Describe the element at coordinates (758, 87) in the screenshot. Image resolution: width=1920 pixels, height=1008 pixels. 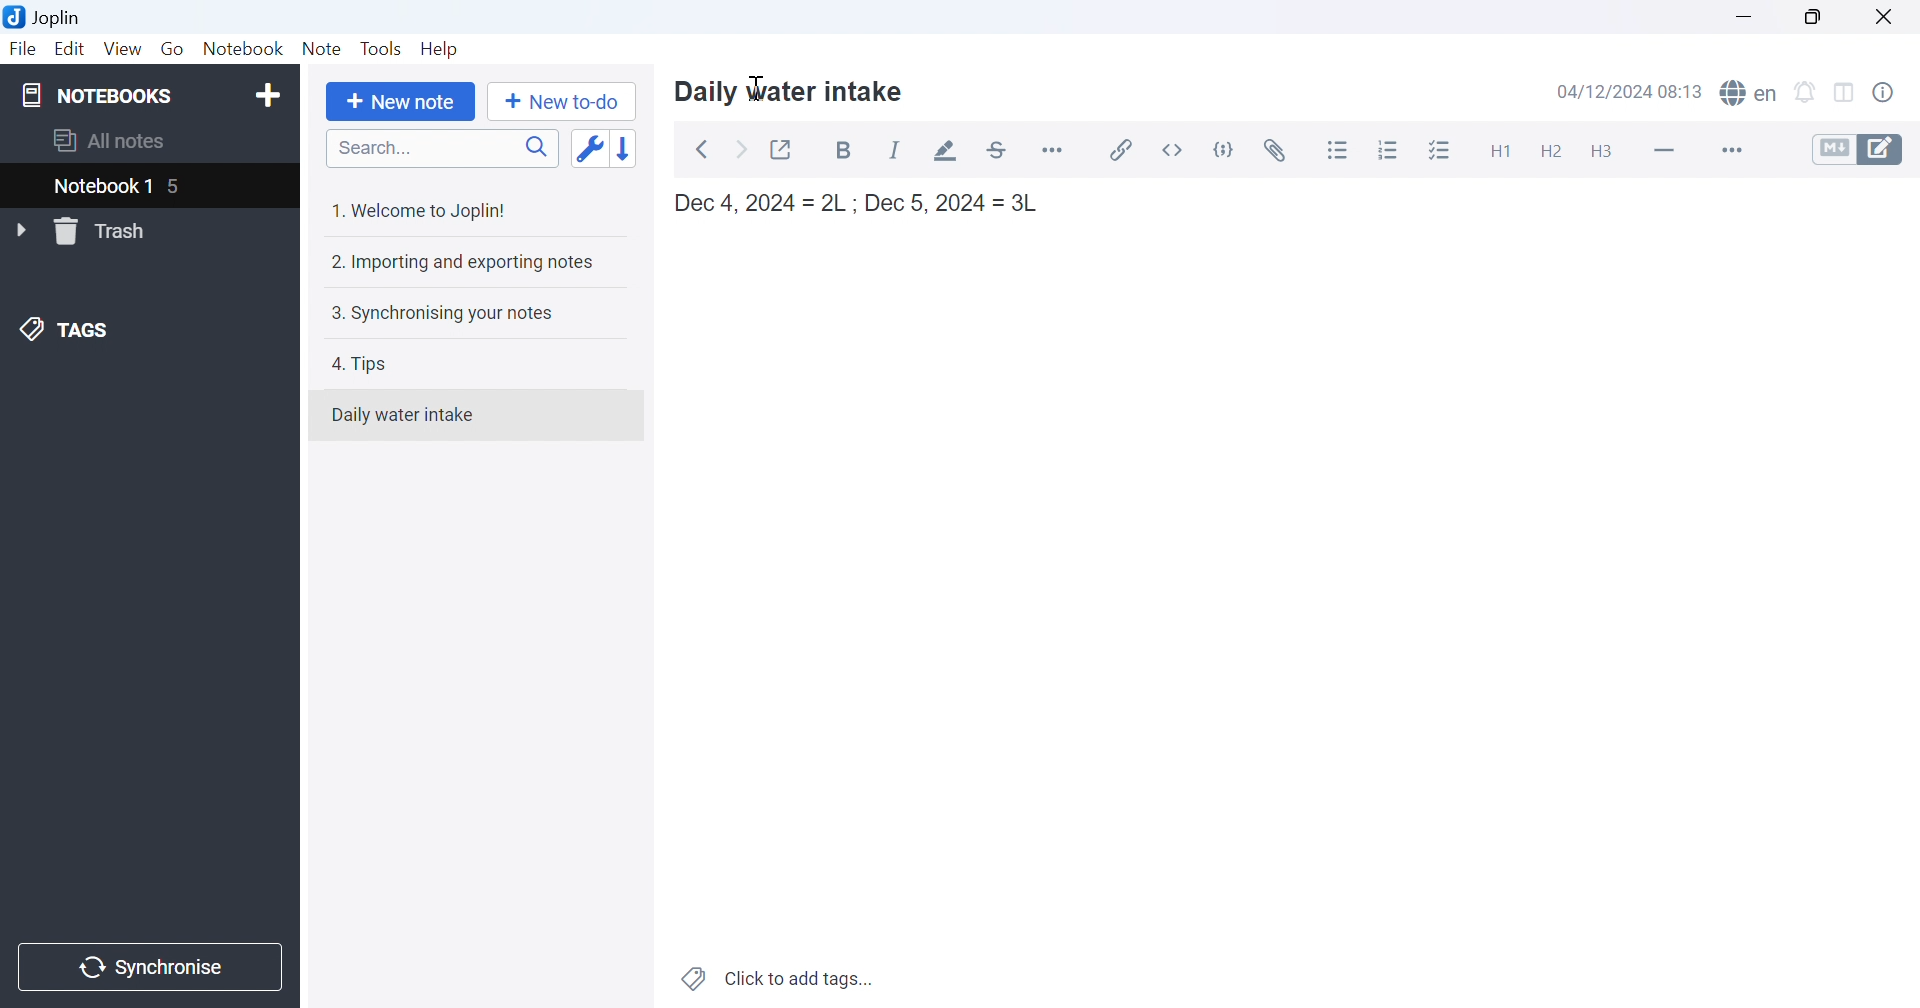
I see `cursor` at that location.